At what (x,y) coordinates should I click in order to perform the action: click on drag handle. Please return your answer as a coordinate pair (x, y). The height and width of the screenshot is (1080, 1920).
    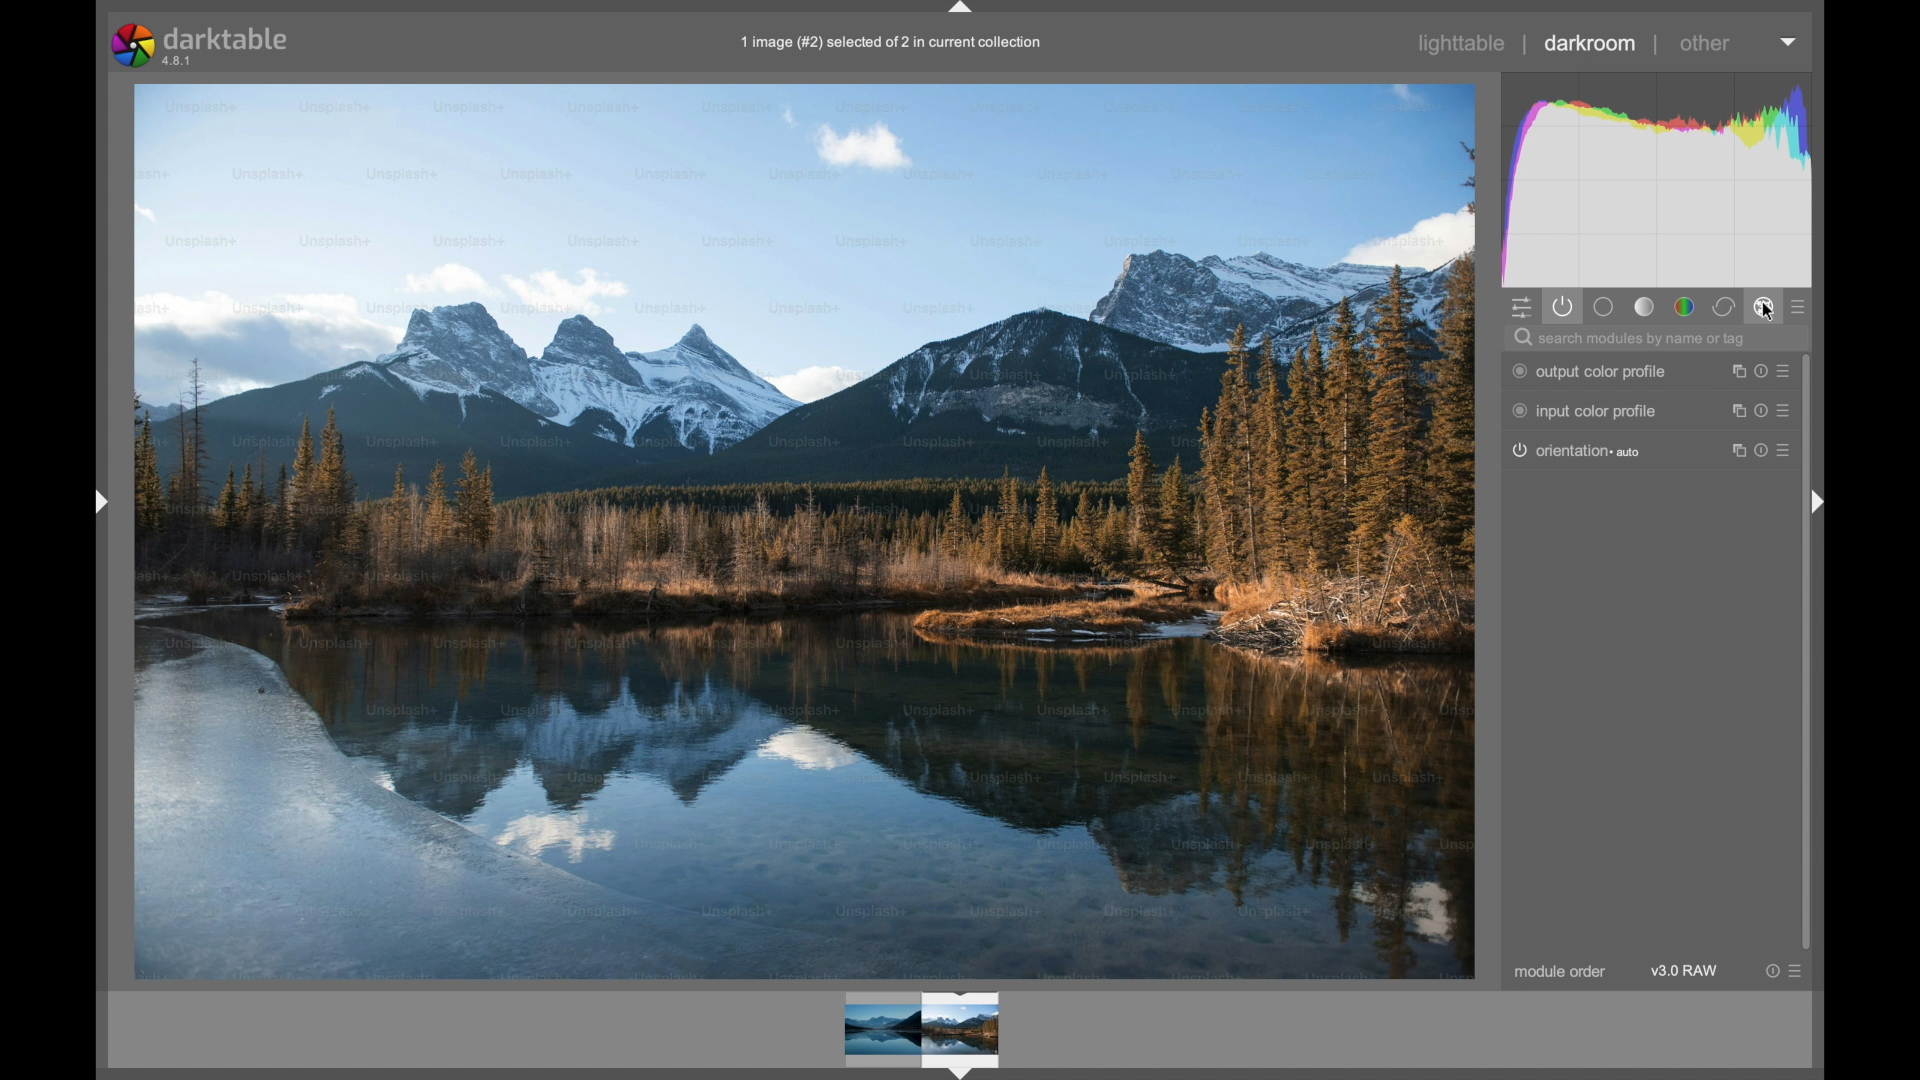
    Looking at the image, I should click on (100, 502).